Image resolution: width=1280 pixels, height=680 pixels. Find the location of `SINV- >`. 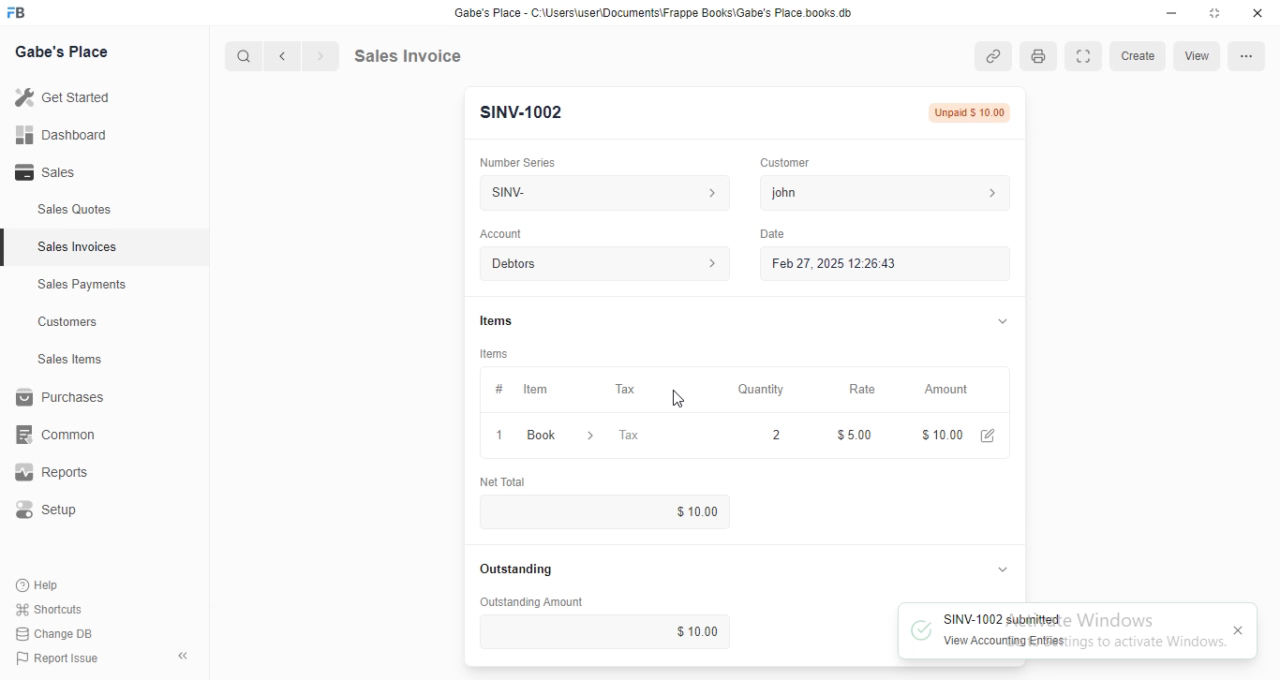

SINV- > is located at coordinates (597, 193).